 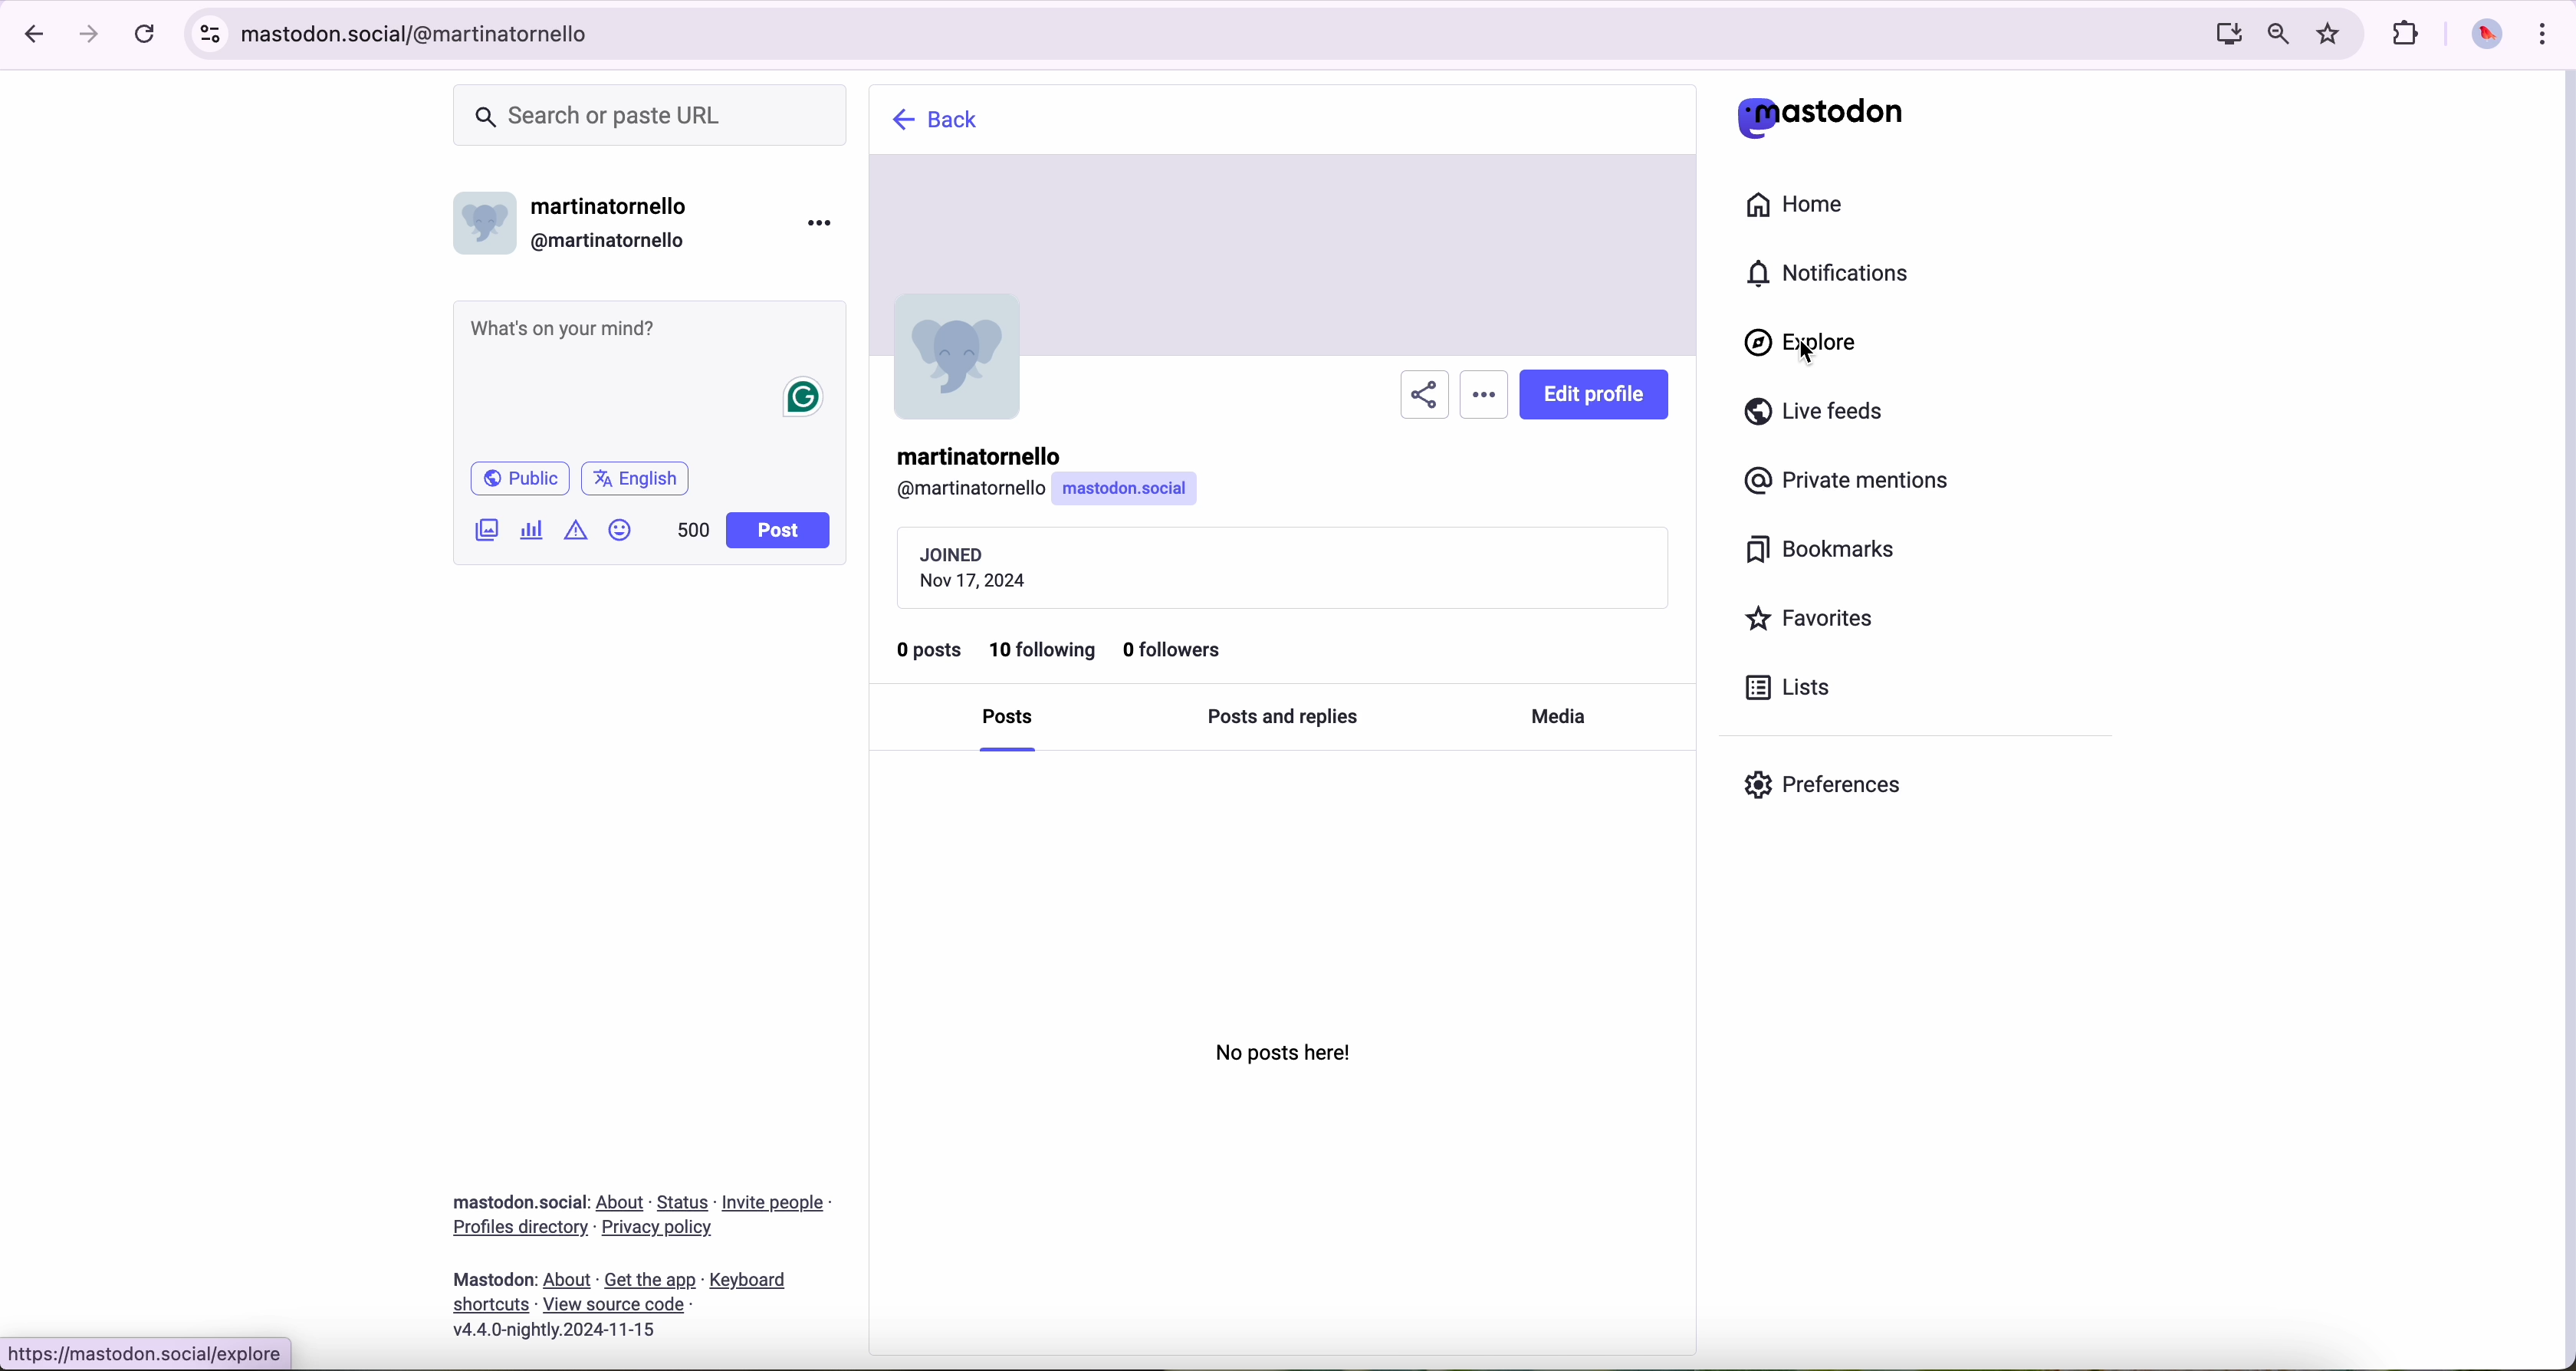 I want to click on edit profile, so click(x=1595, y=394).